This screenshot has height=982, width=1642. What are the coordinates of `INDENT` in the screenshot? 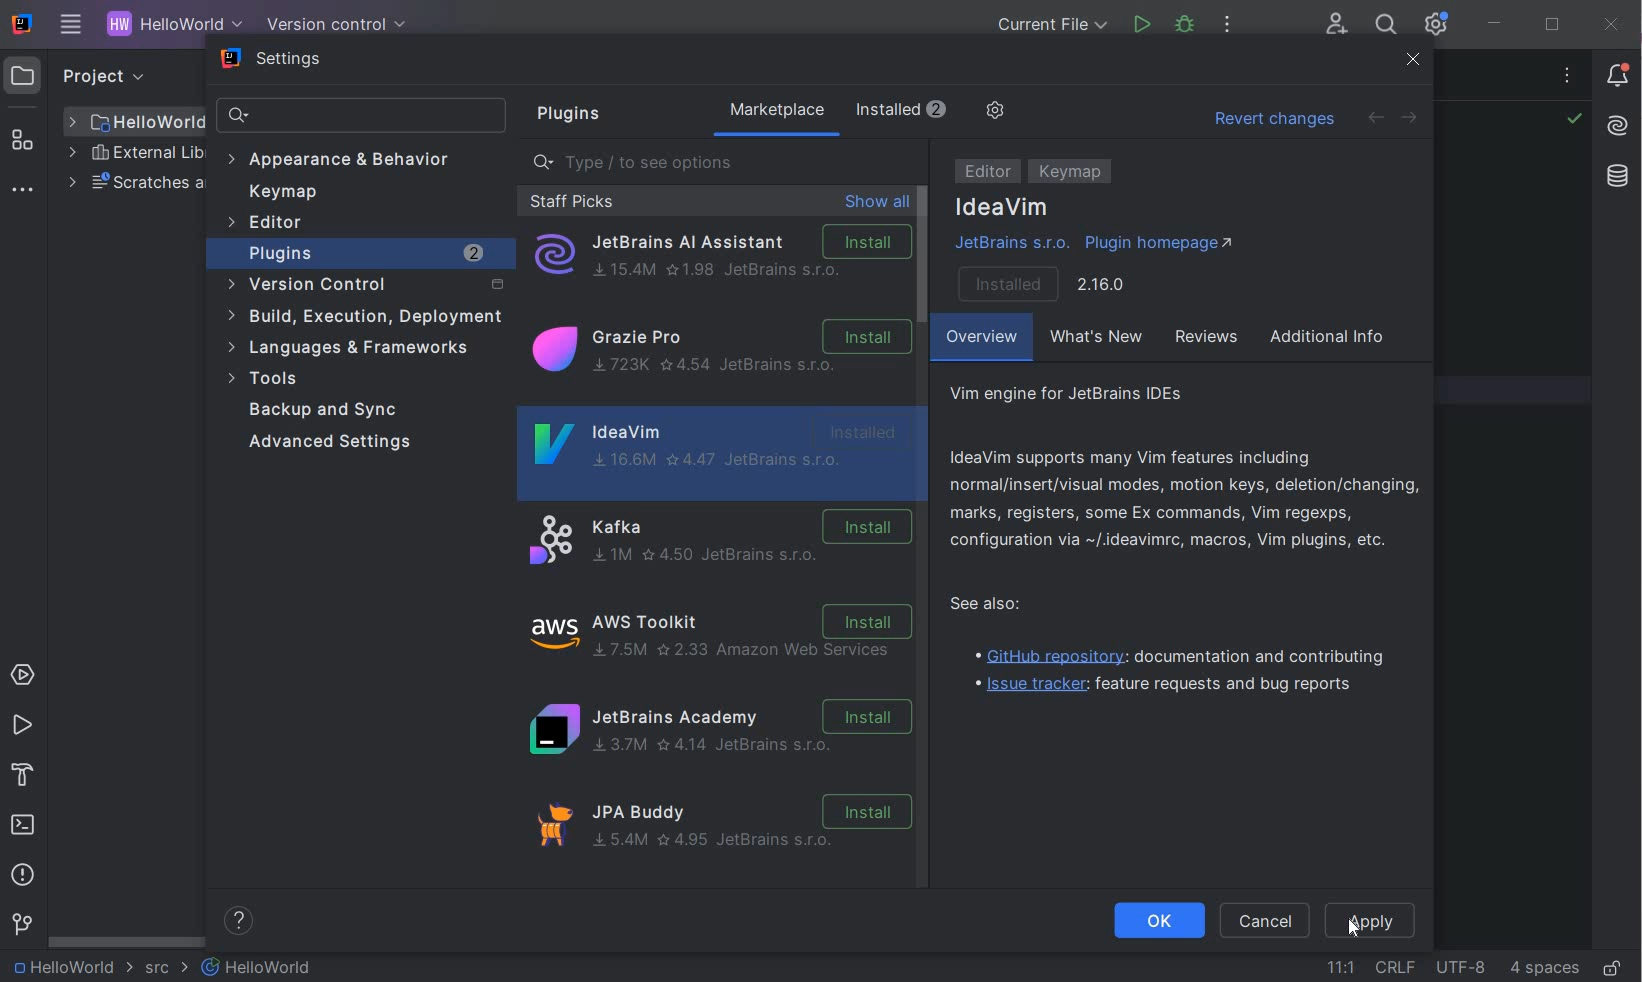 It's located at (1543, 967).